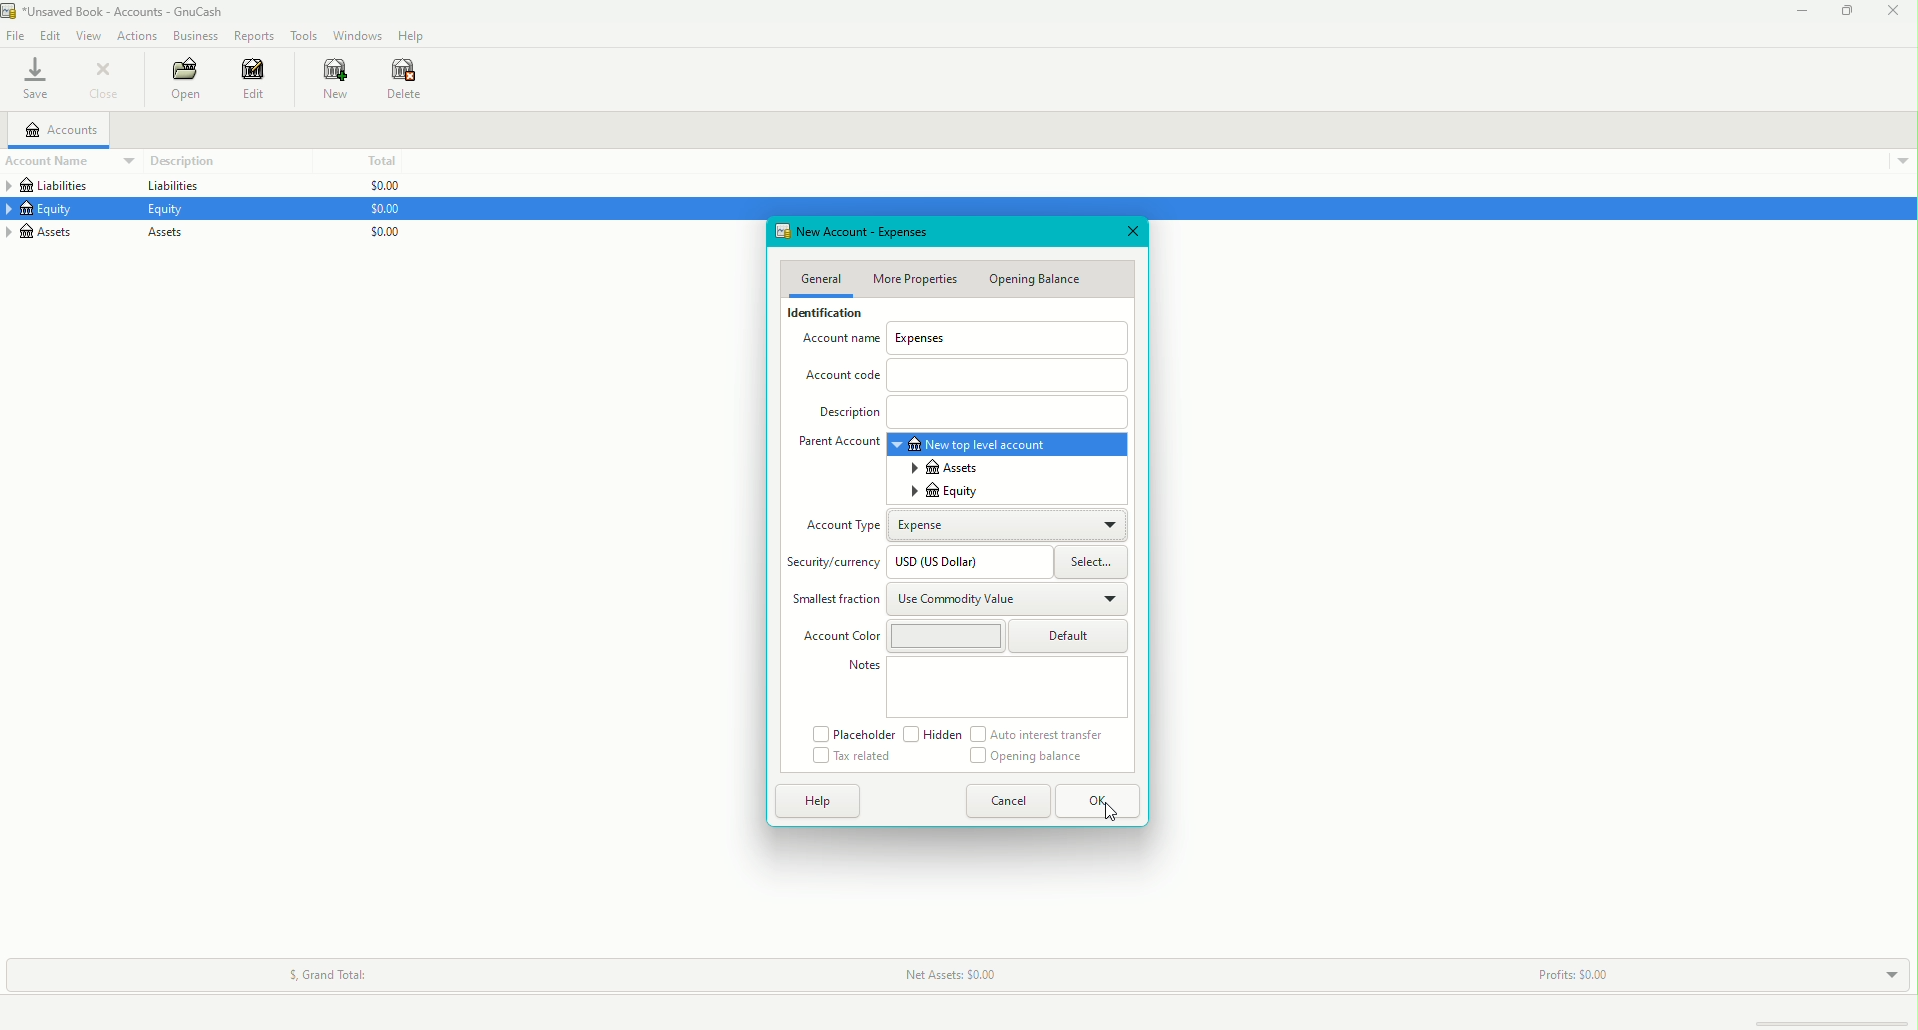 This screenshot has width=1918, height=1030. I want to click on More Properties, so click(915, 278).